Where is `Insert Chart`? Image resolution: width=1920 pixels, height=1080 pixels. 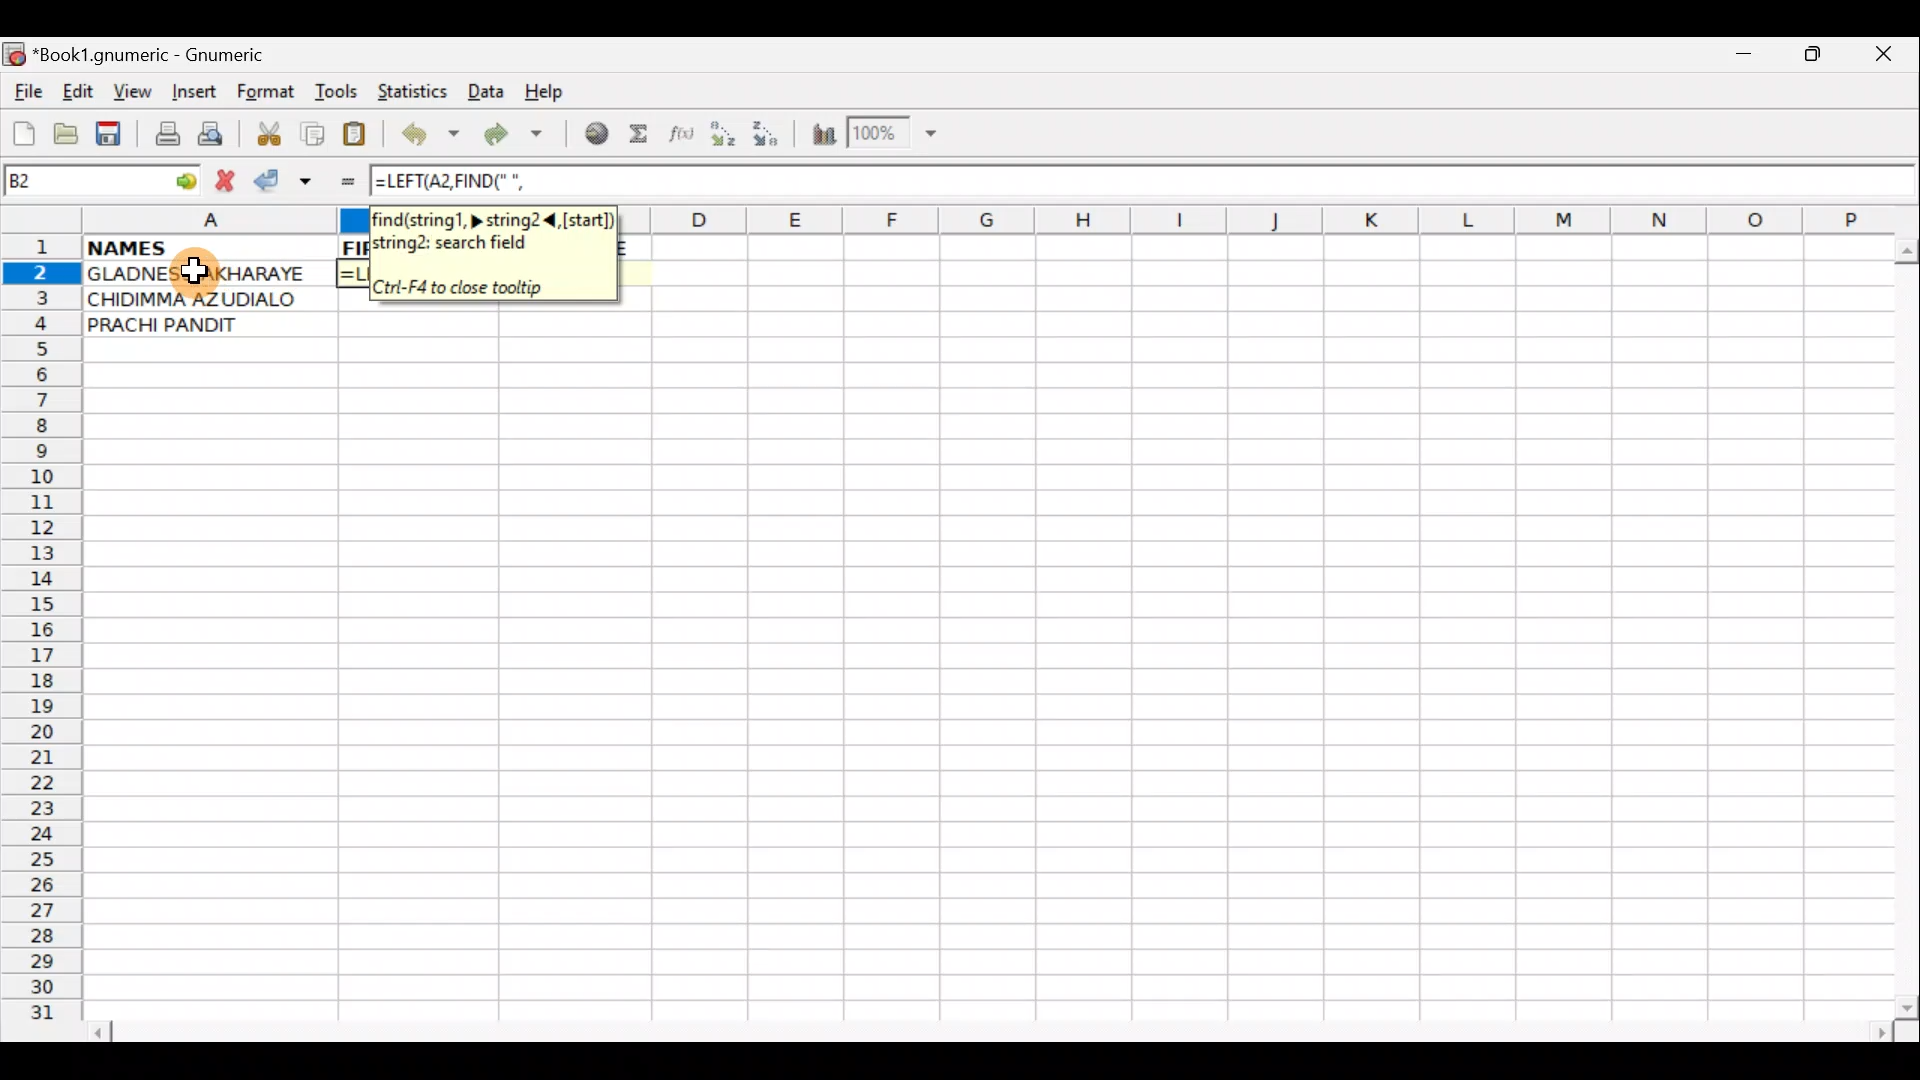 Insert Chart is located at coordinates (818, 137).